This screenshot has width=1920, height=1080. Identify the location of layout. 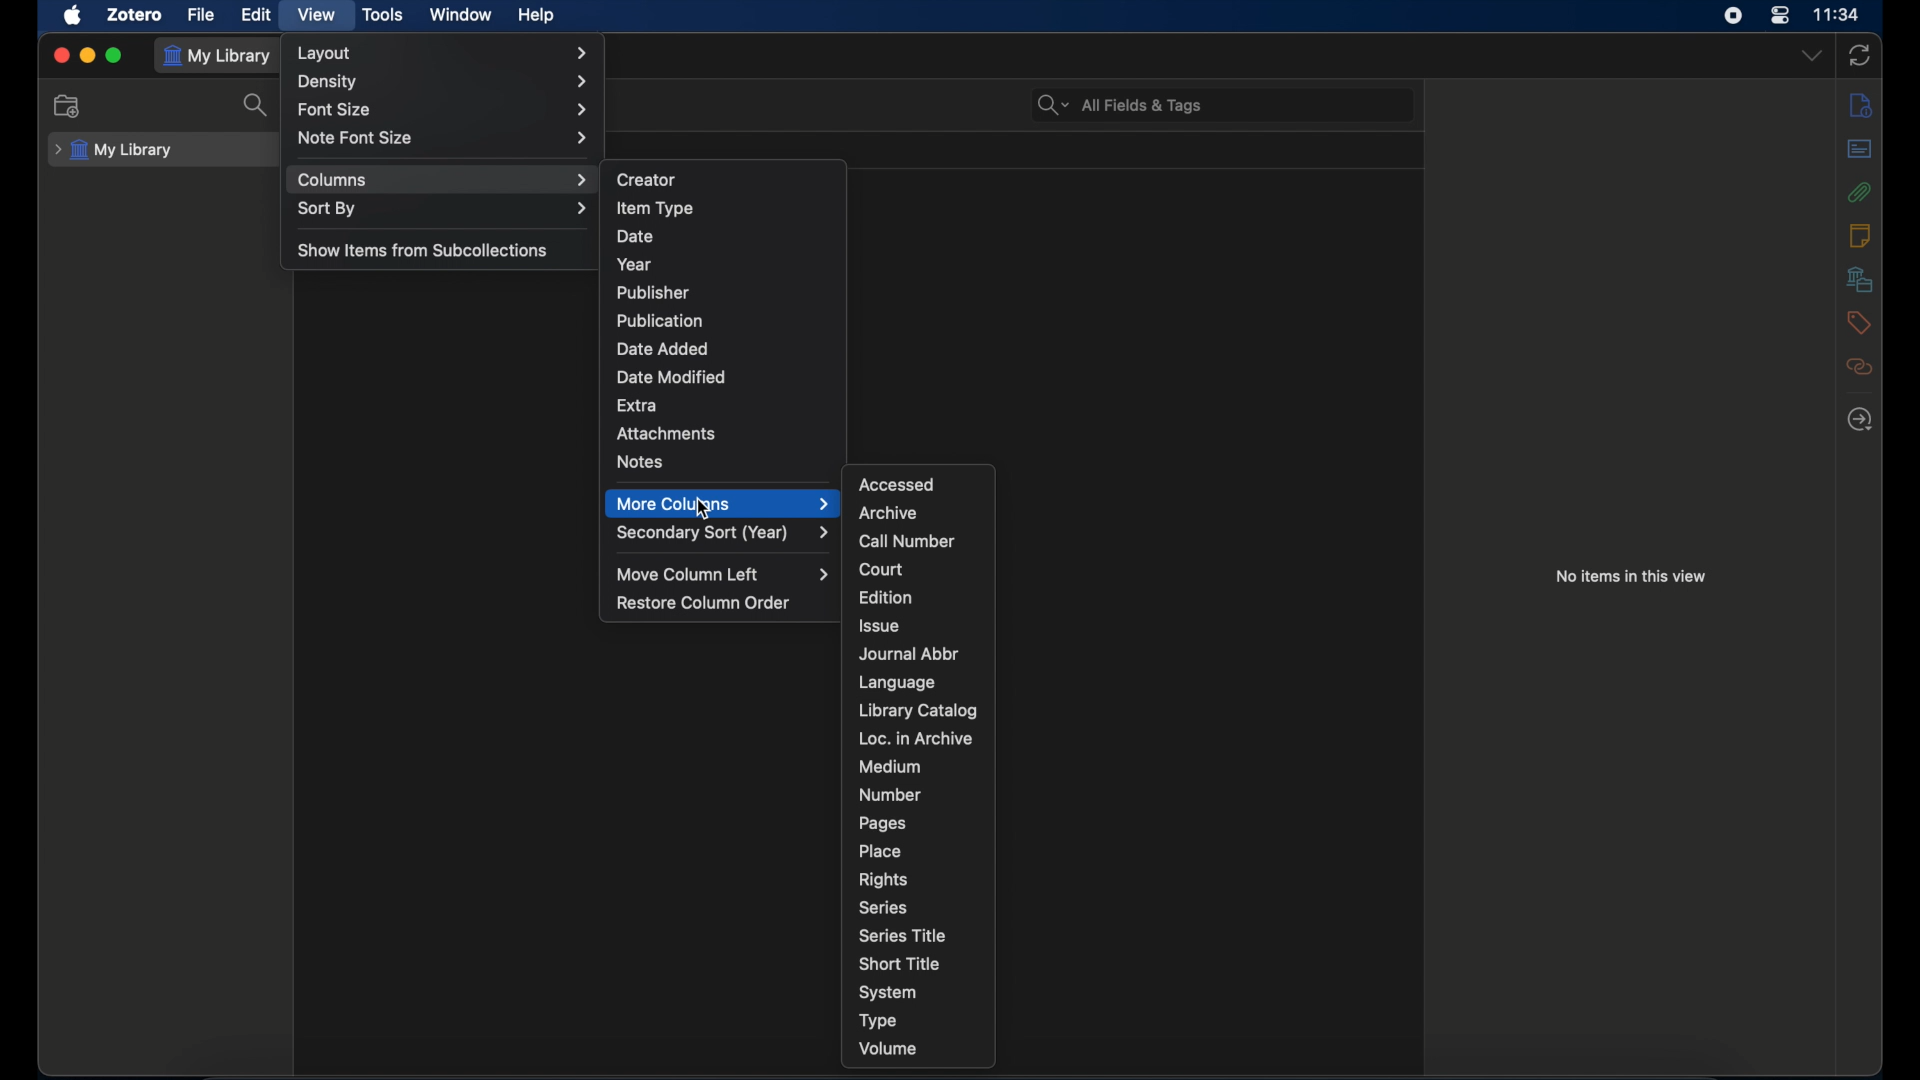
(442, 53).